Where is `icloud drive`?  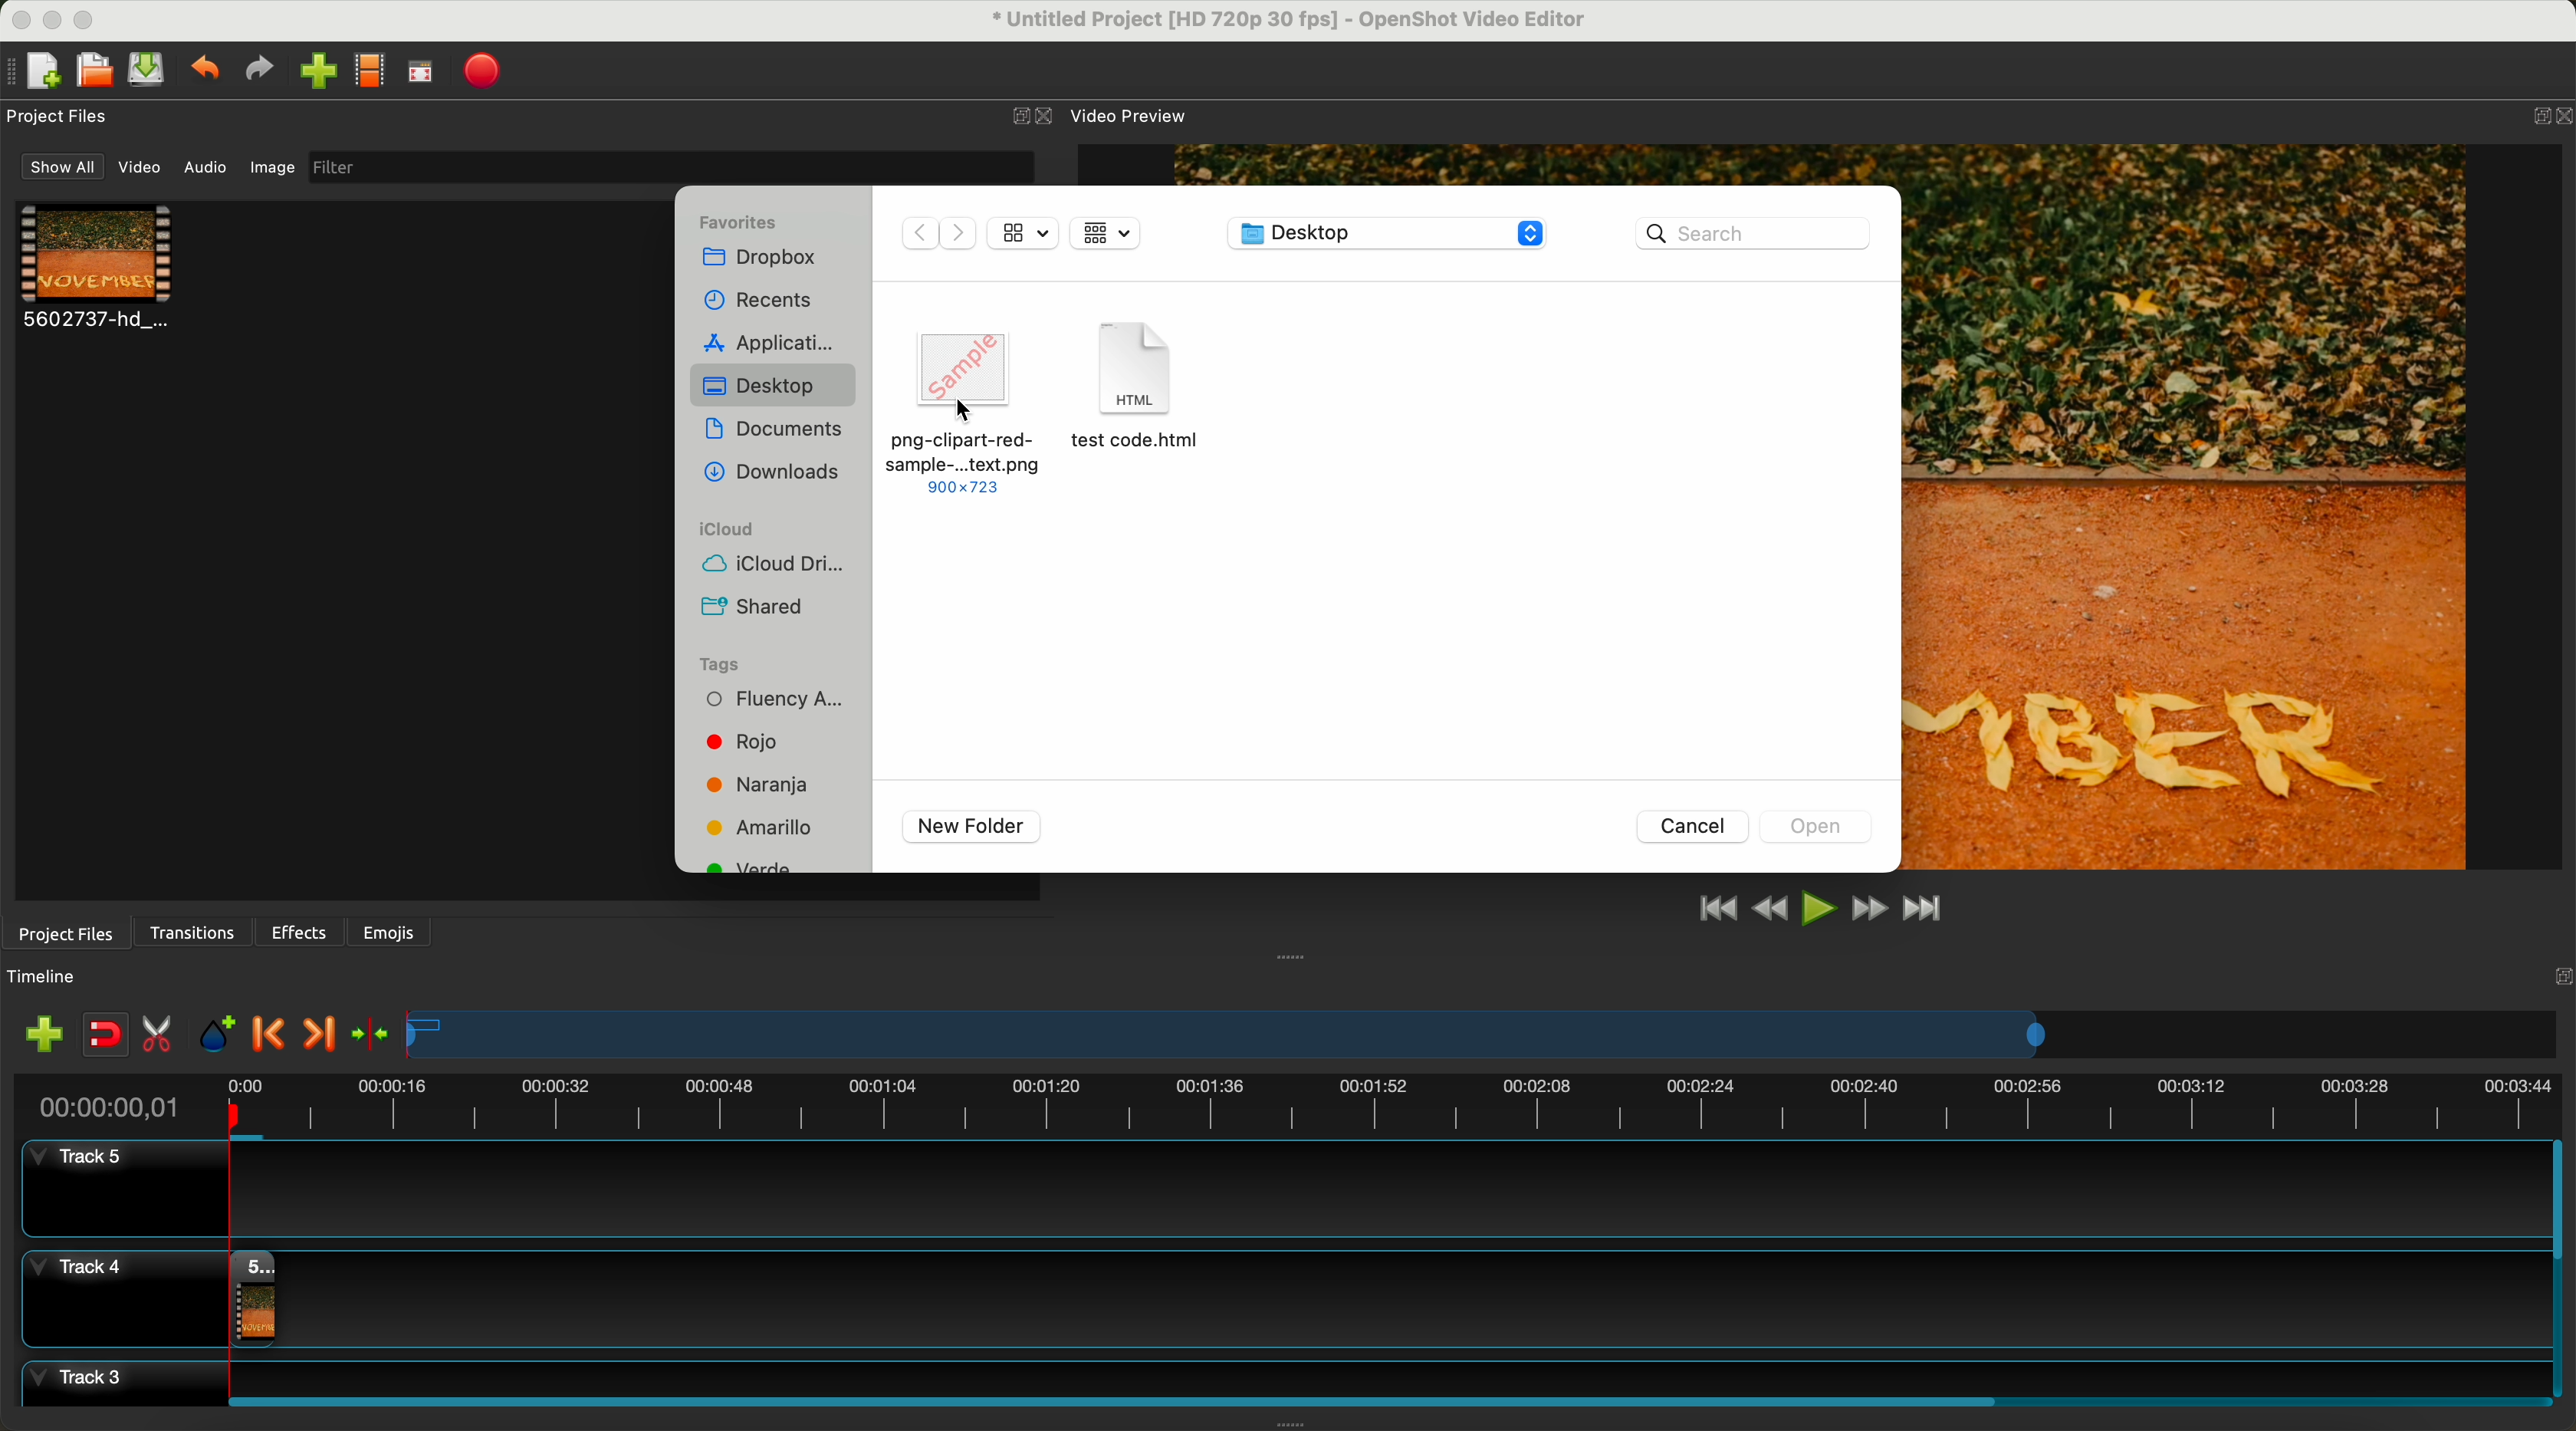 icloud drive is located at coordinates (784, 566).